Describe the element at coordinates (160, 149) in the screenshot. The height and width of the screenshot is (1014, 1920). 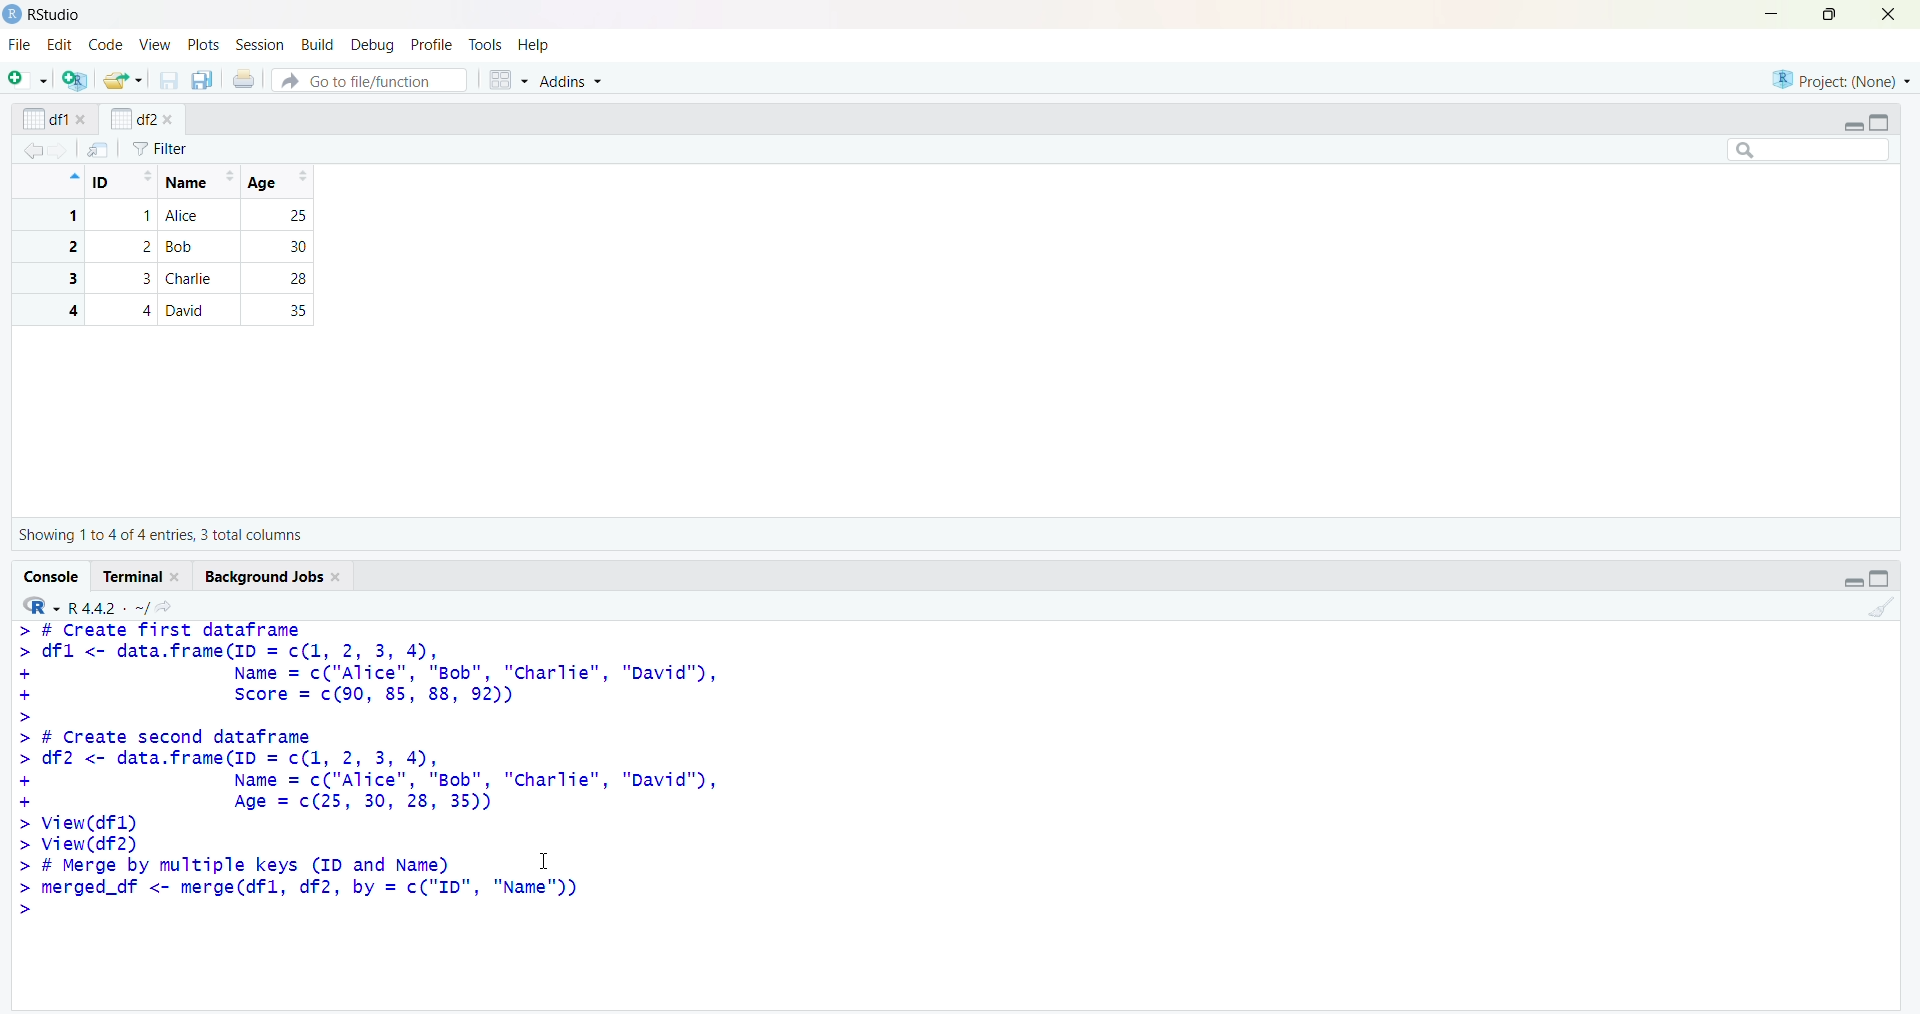
I see `Filter` at that location.